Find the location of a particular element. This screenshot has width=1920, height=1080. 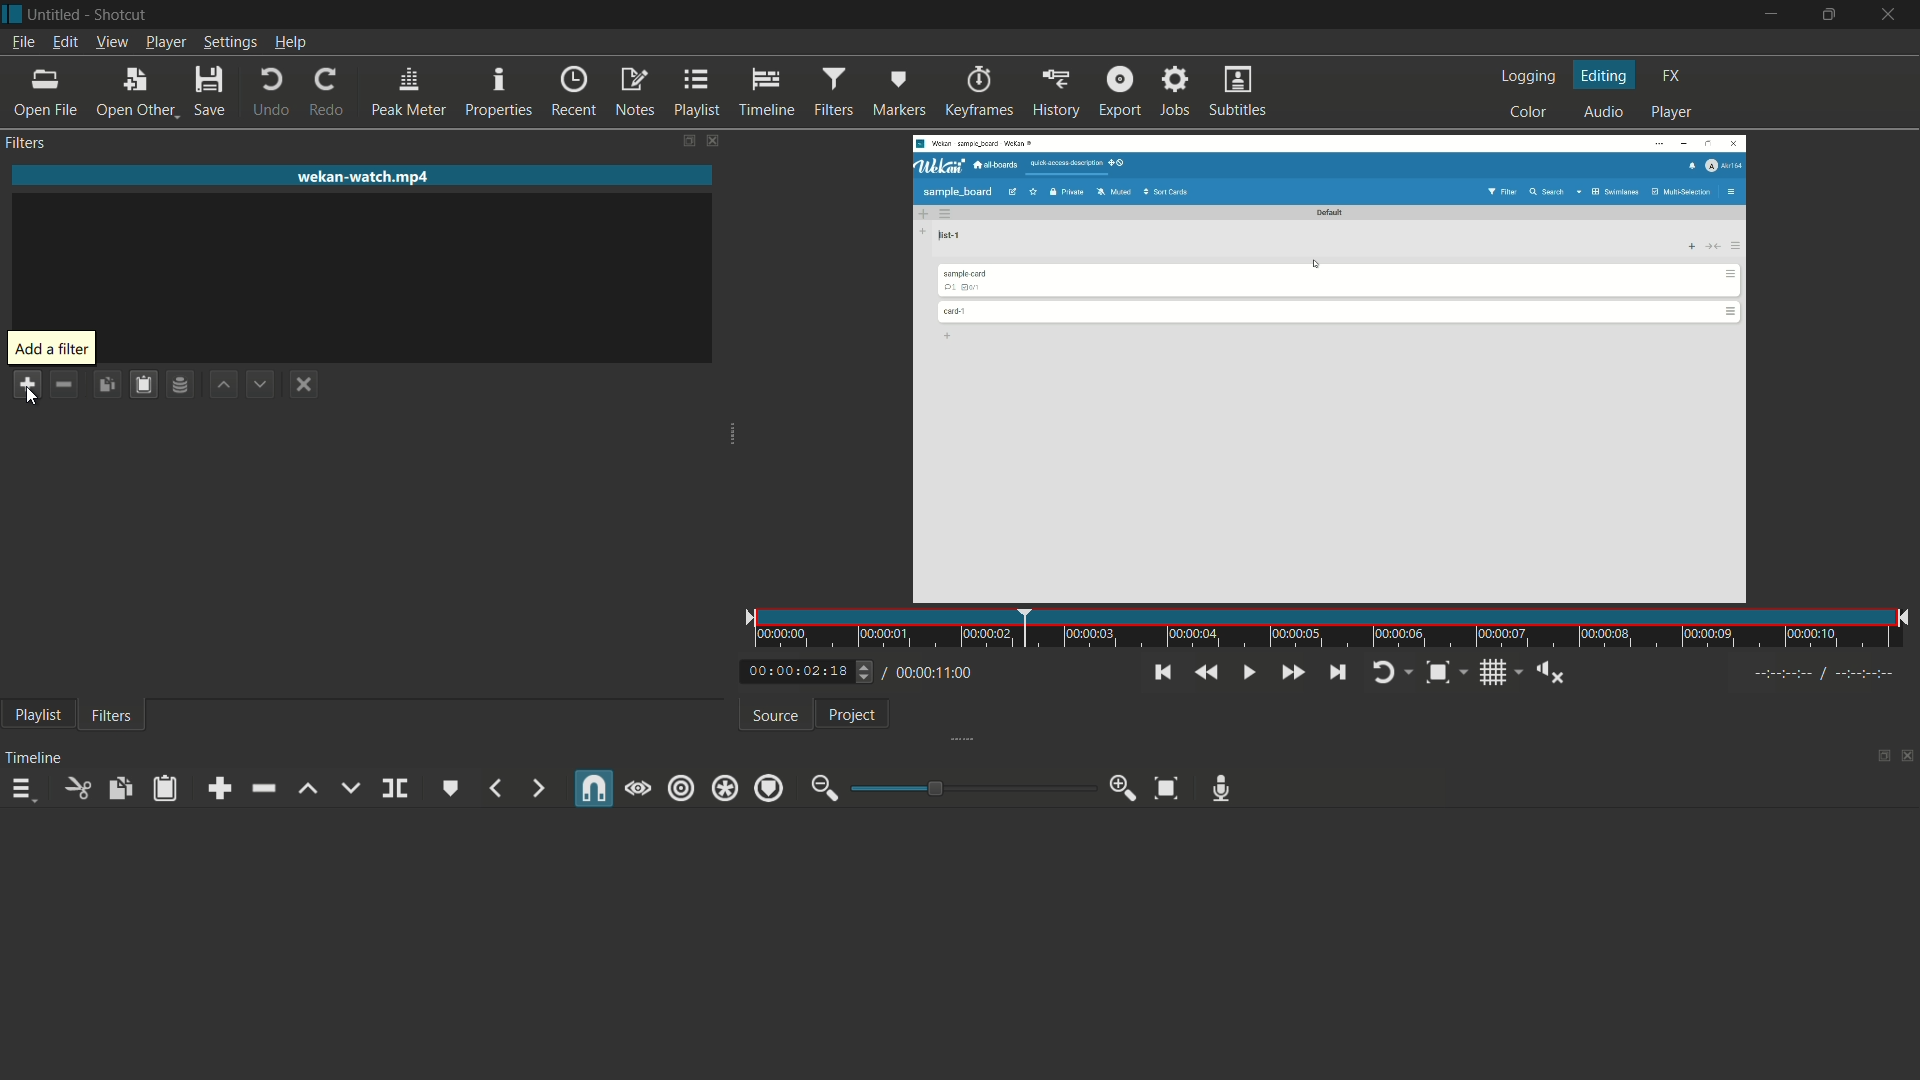

skip to the previous point is located at coordinates (1165, 673).